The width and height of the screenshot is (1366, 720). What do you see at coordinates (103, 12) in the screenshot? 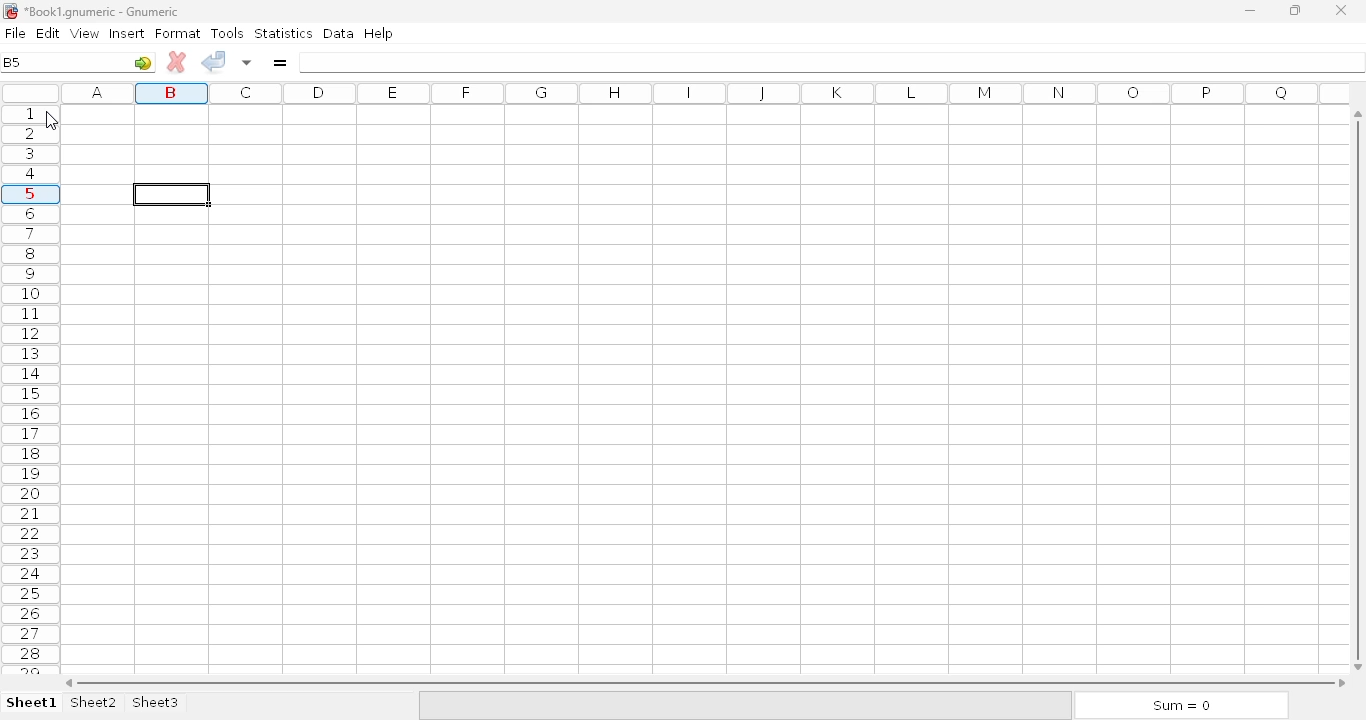
I see `title` at bounding box center [103, 12].